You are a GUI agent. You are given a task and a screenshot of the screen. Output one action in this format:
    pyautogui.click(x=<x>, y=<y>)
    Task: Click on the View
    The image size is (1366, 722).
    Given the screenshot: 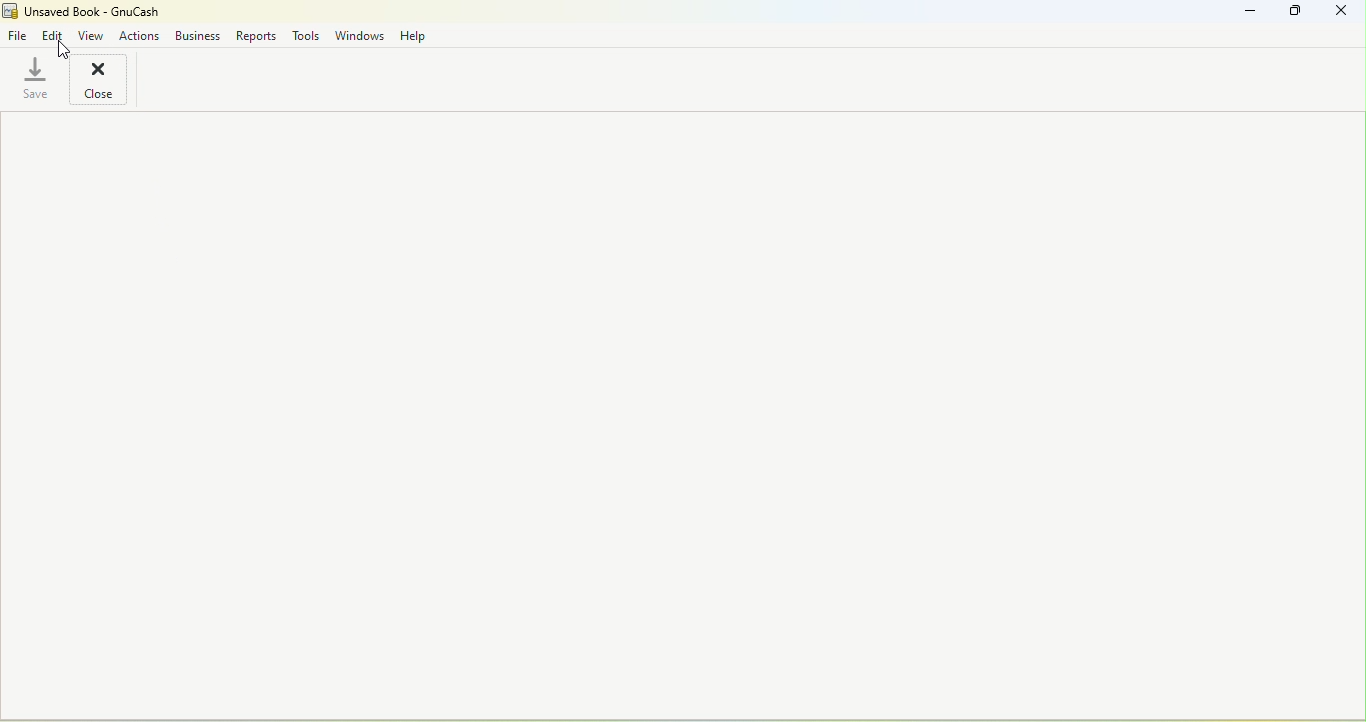 What is the action you would take?
    pyautogui.click(x=92, y=34)
    